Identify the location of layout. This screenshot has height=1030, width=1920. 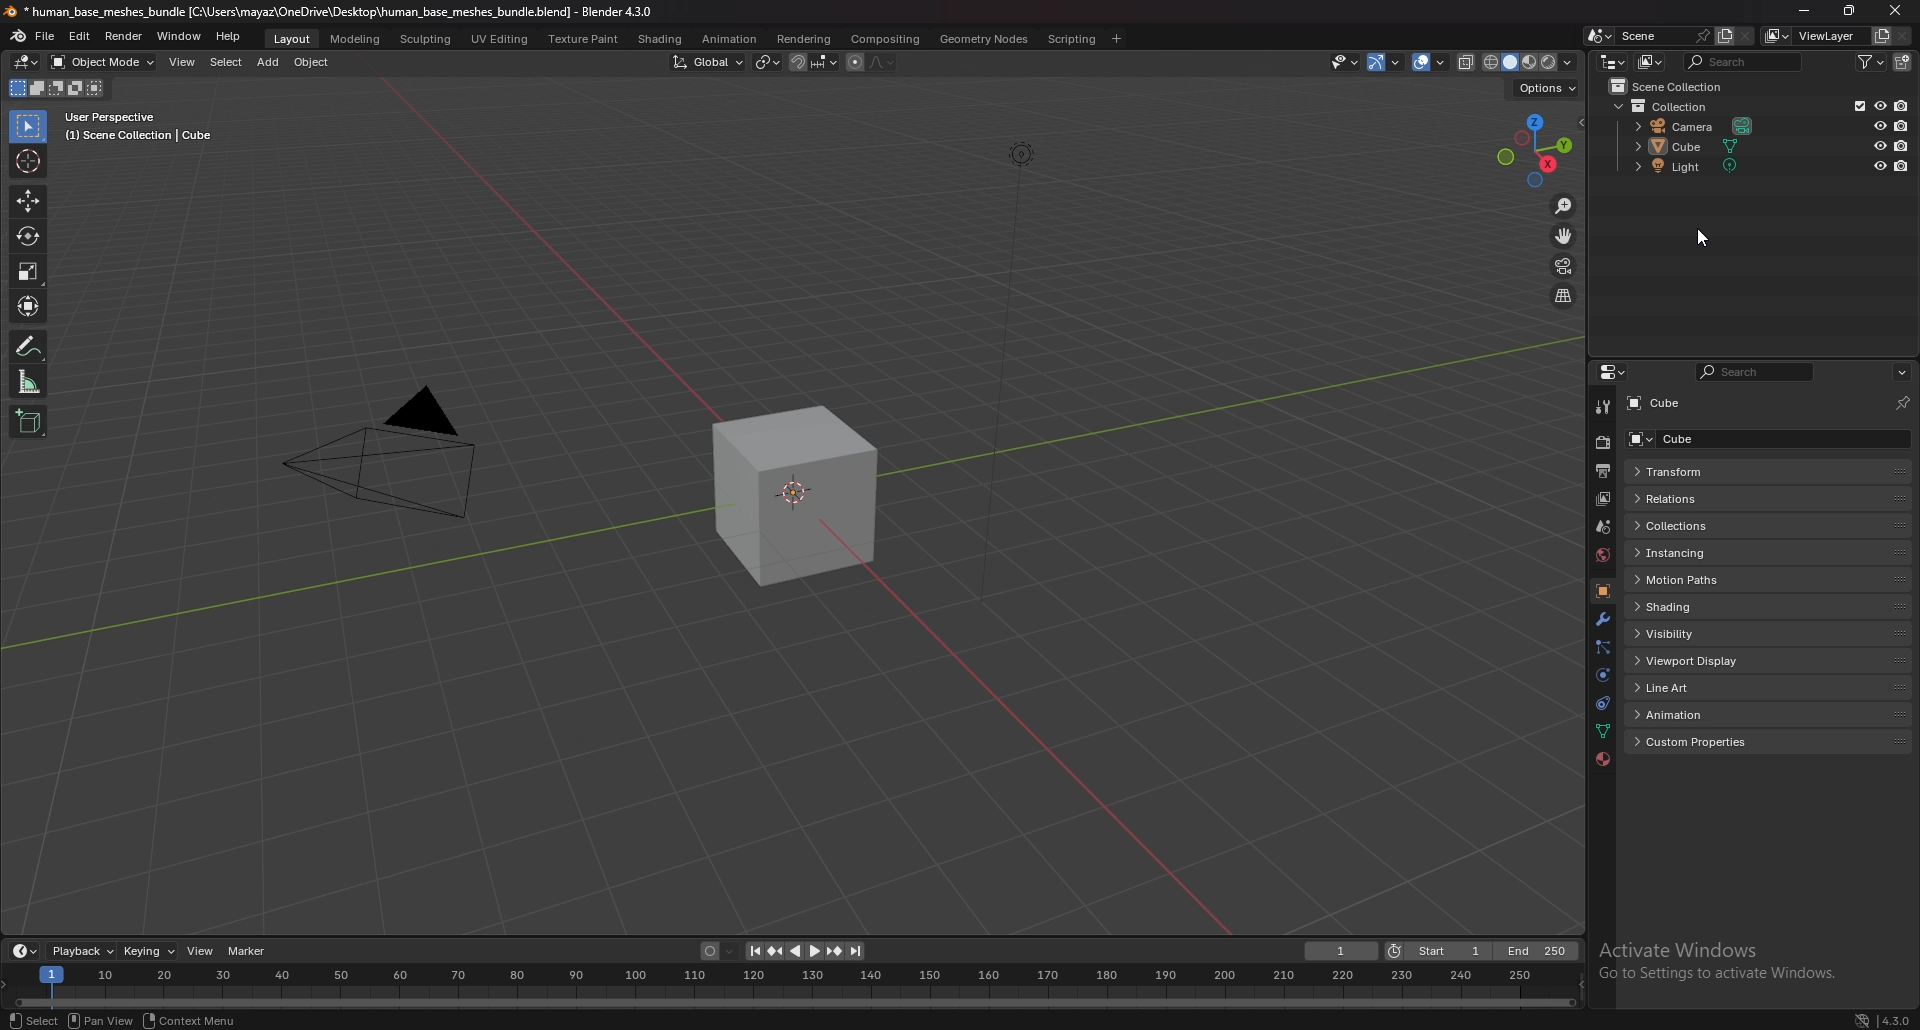
(294, 39).